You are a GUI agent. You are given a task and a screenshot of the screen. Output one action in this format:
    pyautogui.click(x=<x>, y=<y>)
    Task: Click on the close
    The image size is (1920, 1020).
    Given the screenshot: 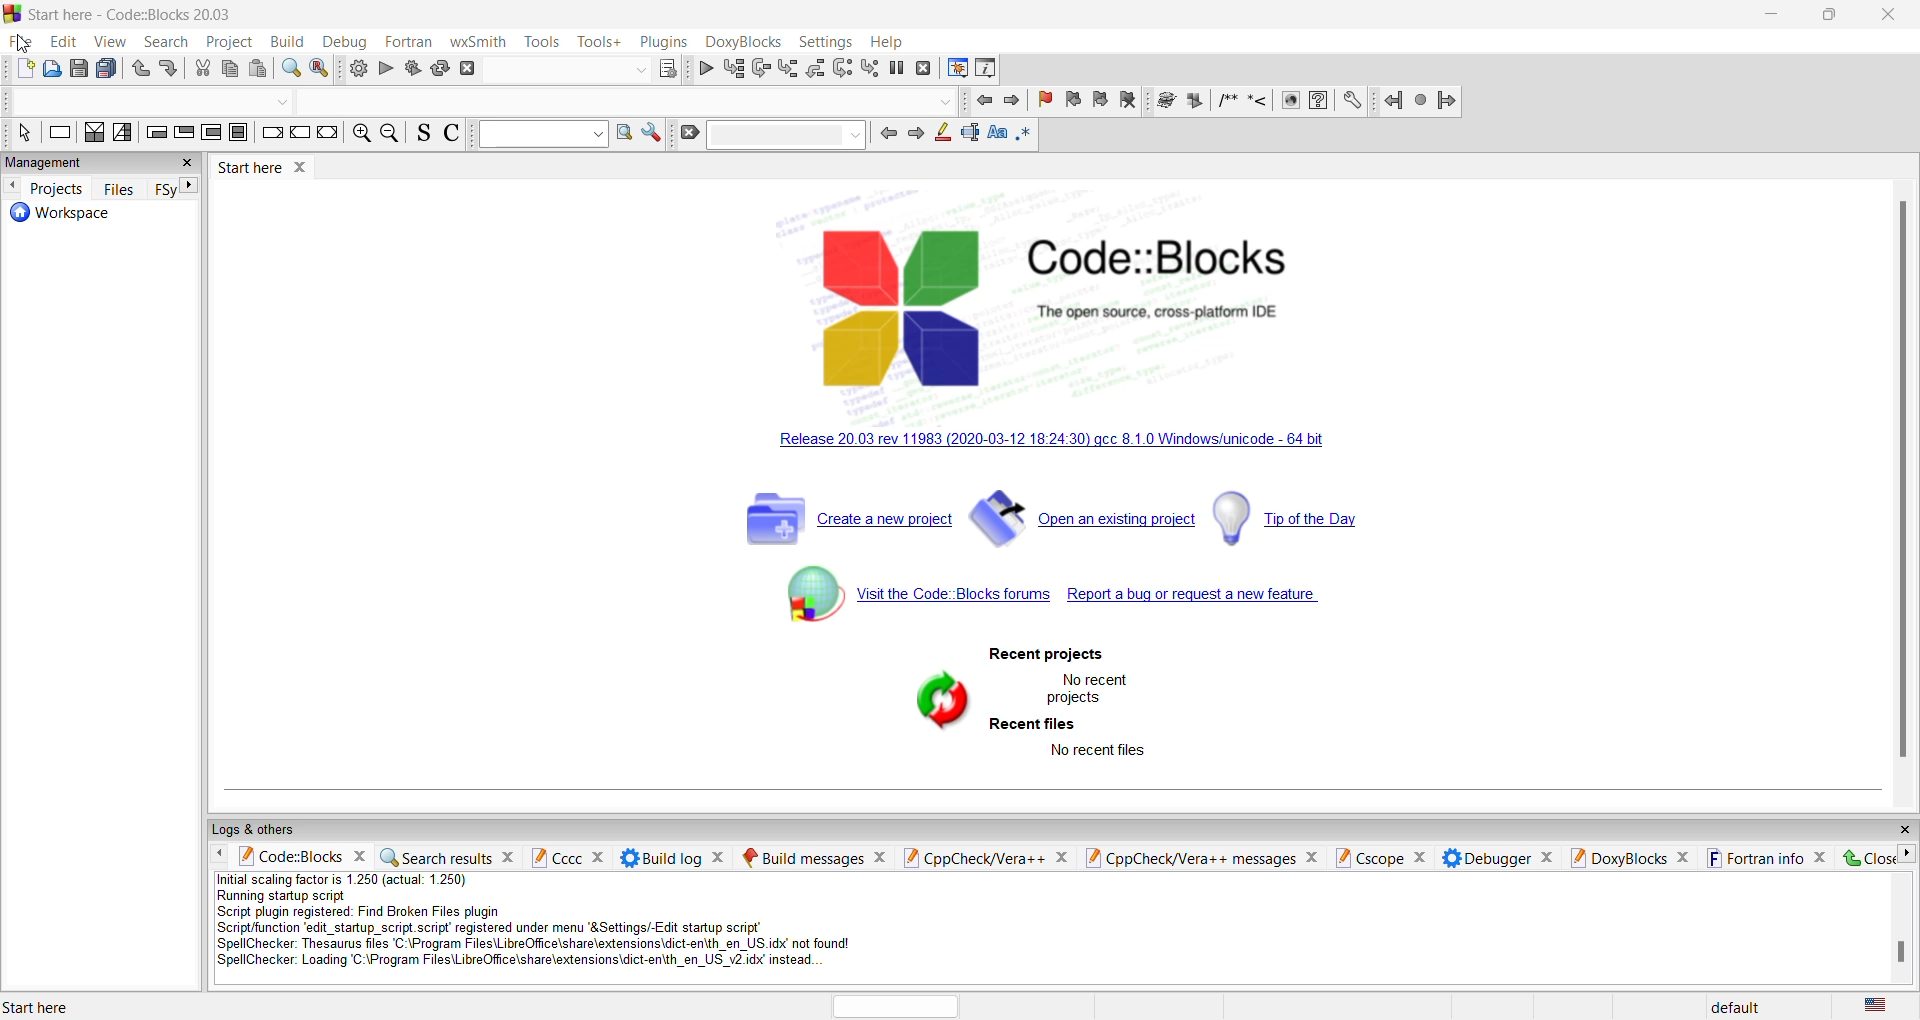 What is the action you would take?
    pyautogui.click(x=506, y=859)
    